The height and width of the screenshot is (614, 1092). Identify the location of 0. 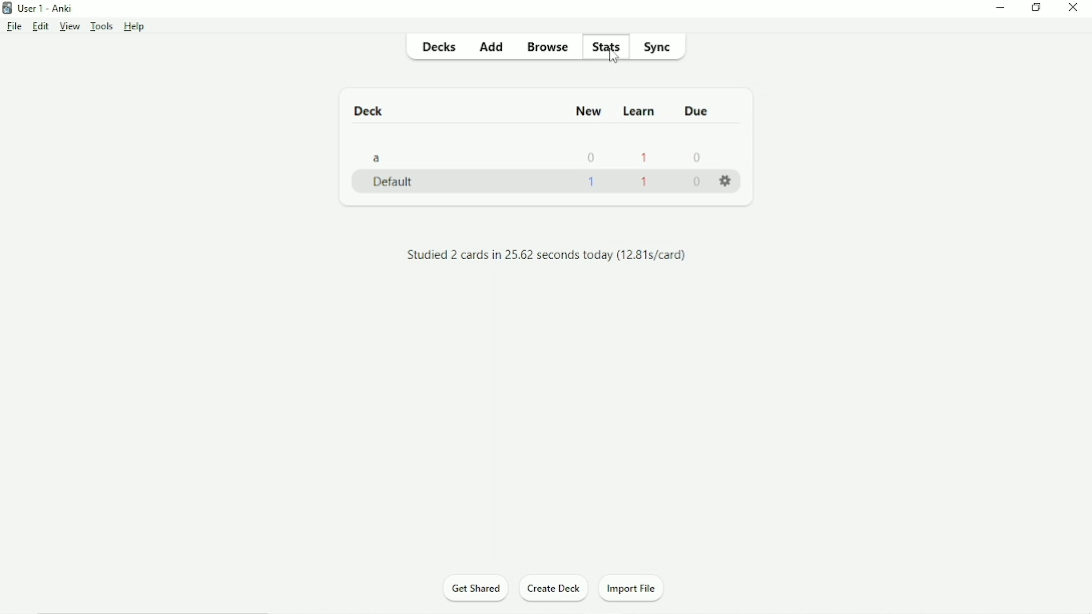
(696, 157).